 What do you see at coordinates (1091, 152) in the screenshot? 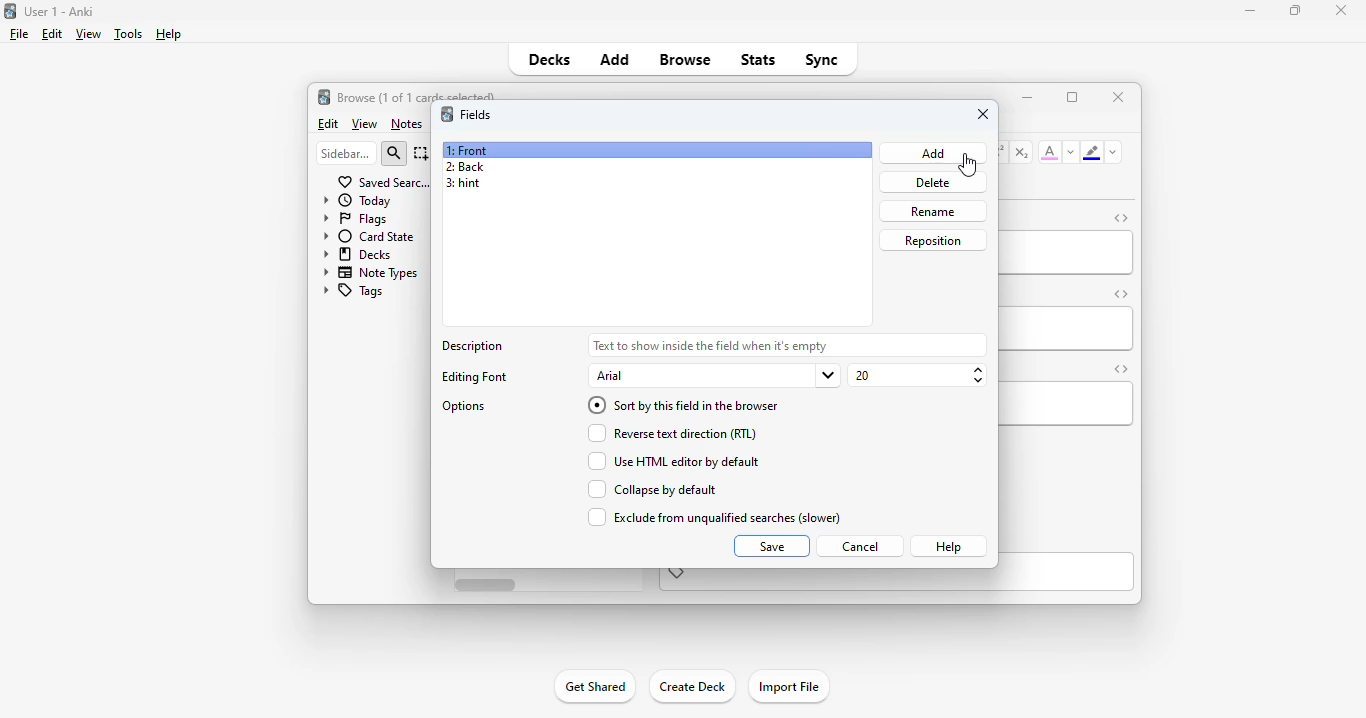
I see `text highlighting color` at bounding box center [1091, 152].